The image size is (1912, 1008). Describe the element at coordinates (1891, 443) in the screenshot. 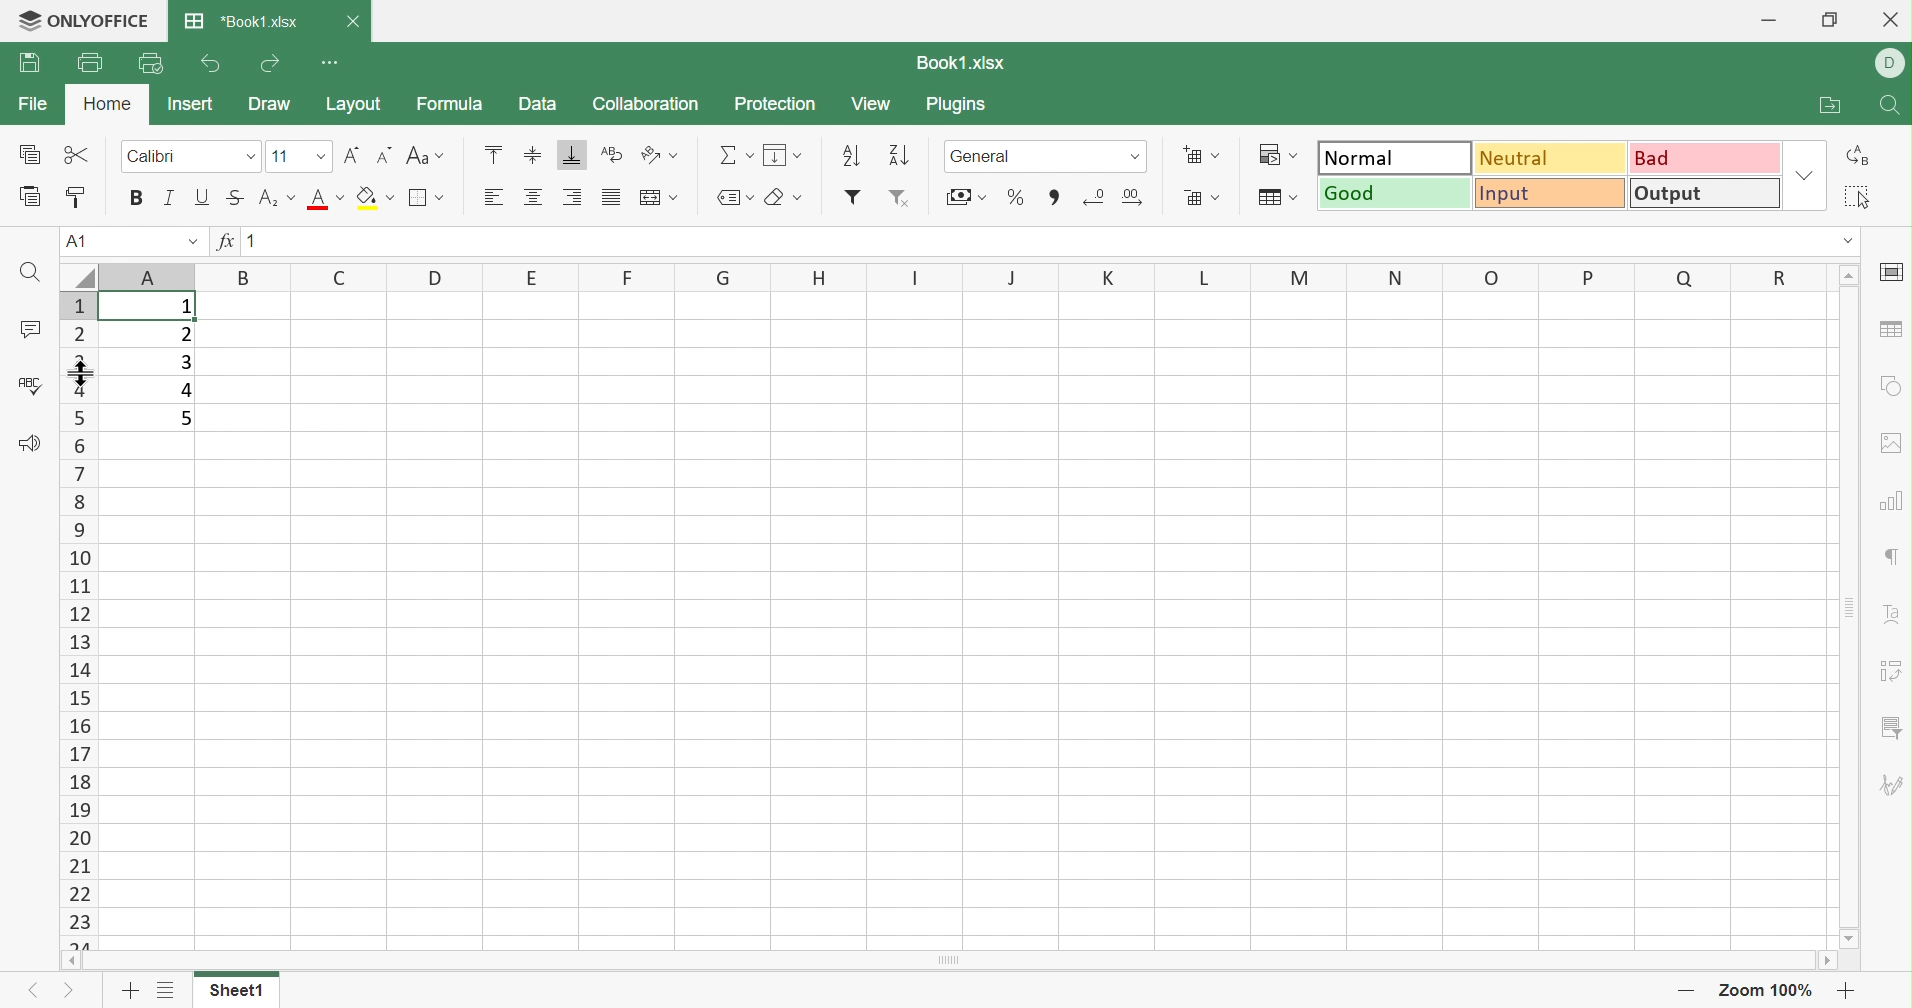

I see `Image settings` at that location.